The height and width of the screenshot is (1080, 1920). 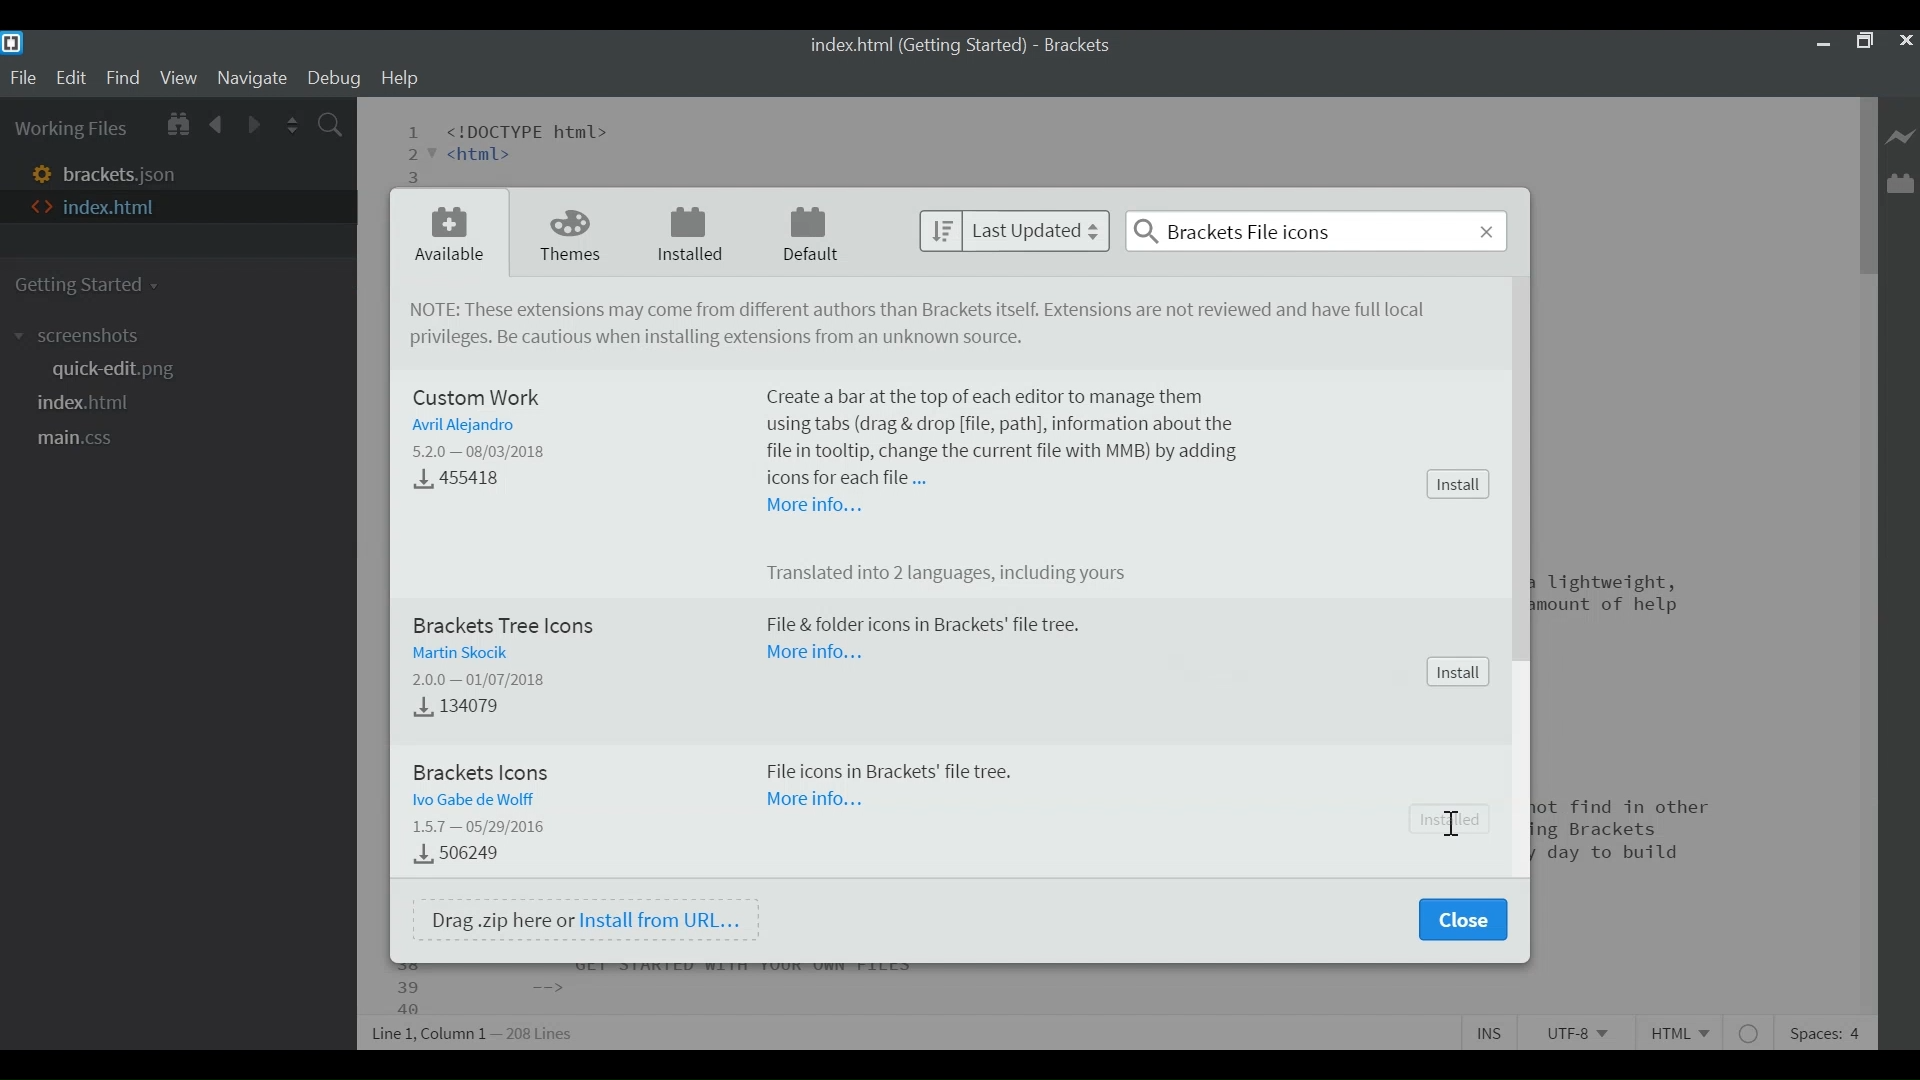 What do you see at coordinates (1751, 1032) in the screenshot?
I see `No lintel available for html` at bounding box center [1751, 1032].